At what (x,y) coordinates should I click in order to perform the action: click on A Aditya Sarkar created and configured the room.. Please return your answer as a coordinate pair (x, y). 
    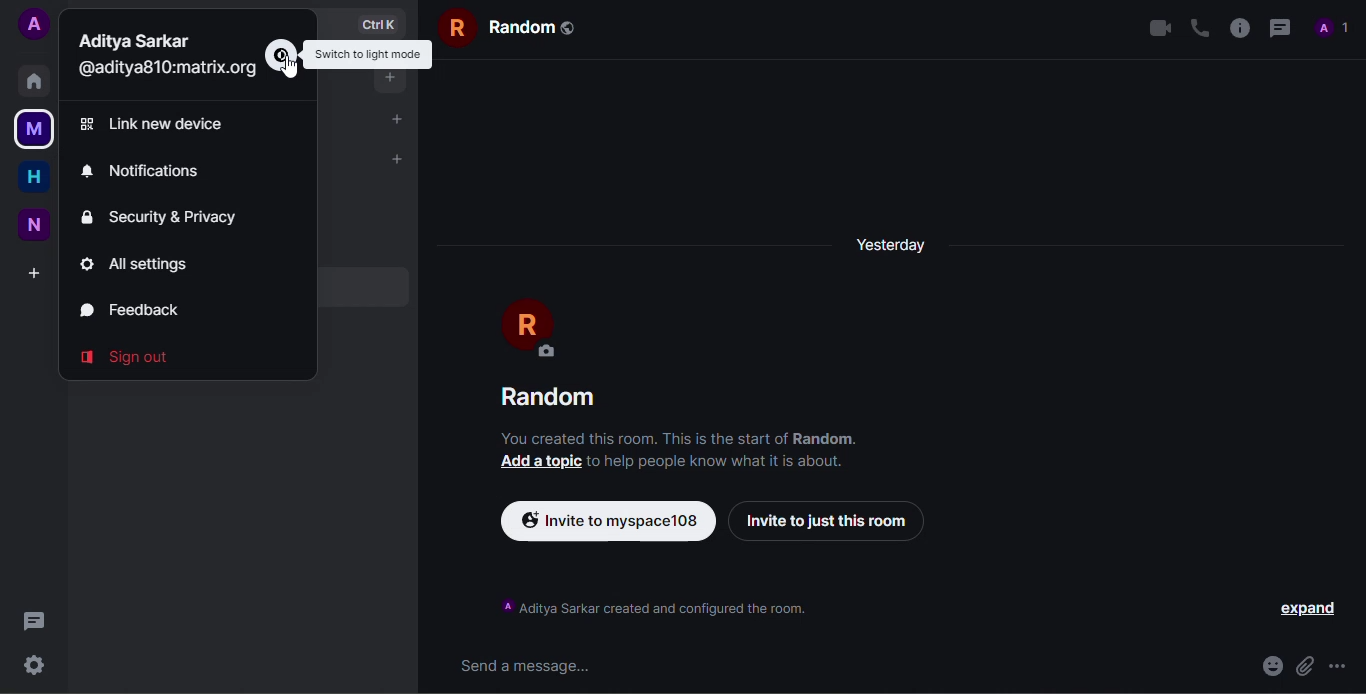
    Looking at the image, I should click on (653, 608).